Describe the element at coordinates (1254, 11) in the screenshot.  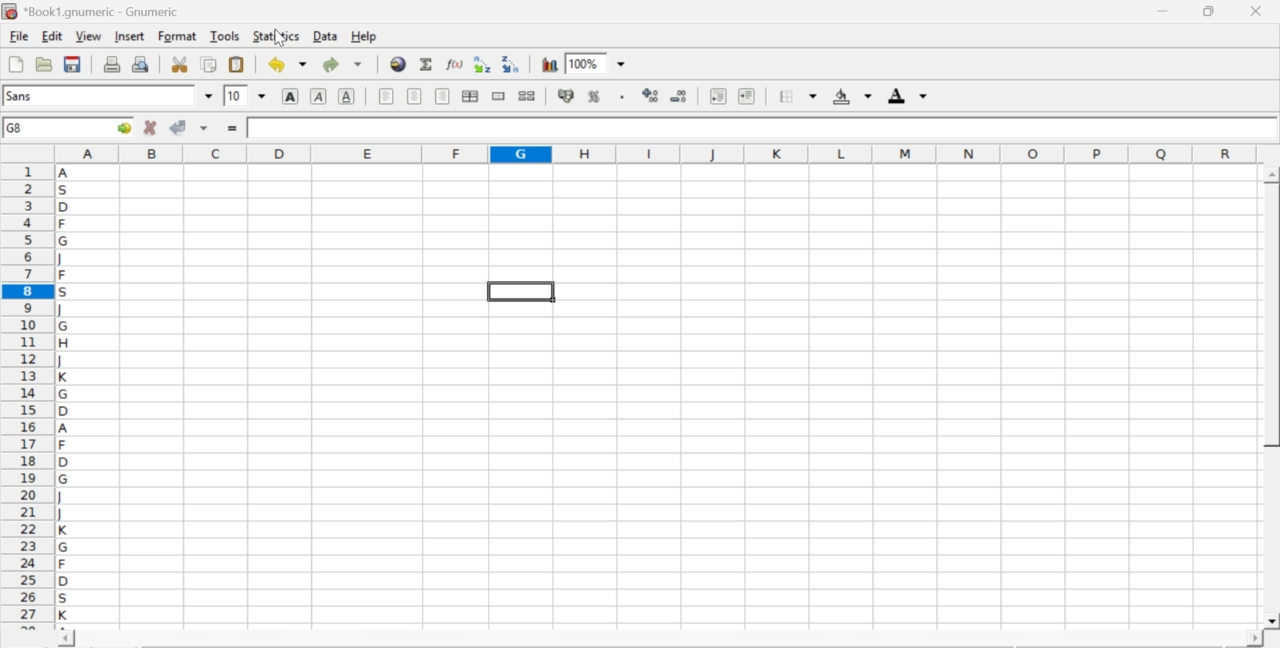
I see `close` at that location.